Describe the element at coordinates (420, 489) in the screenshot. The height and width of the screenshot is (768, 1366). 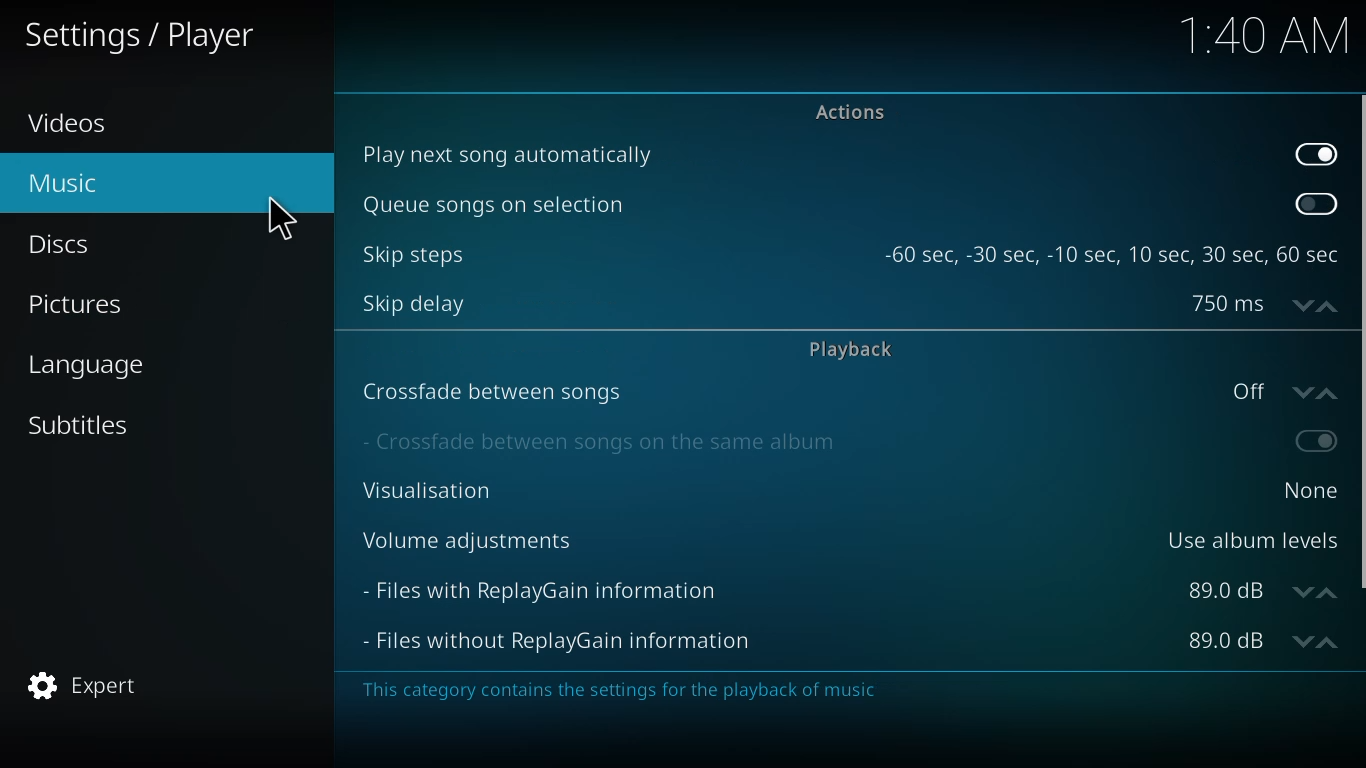
I see `visualisation` at that location.